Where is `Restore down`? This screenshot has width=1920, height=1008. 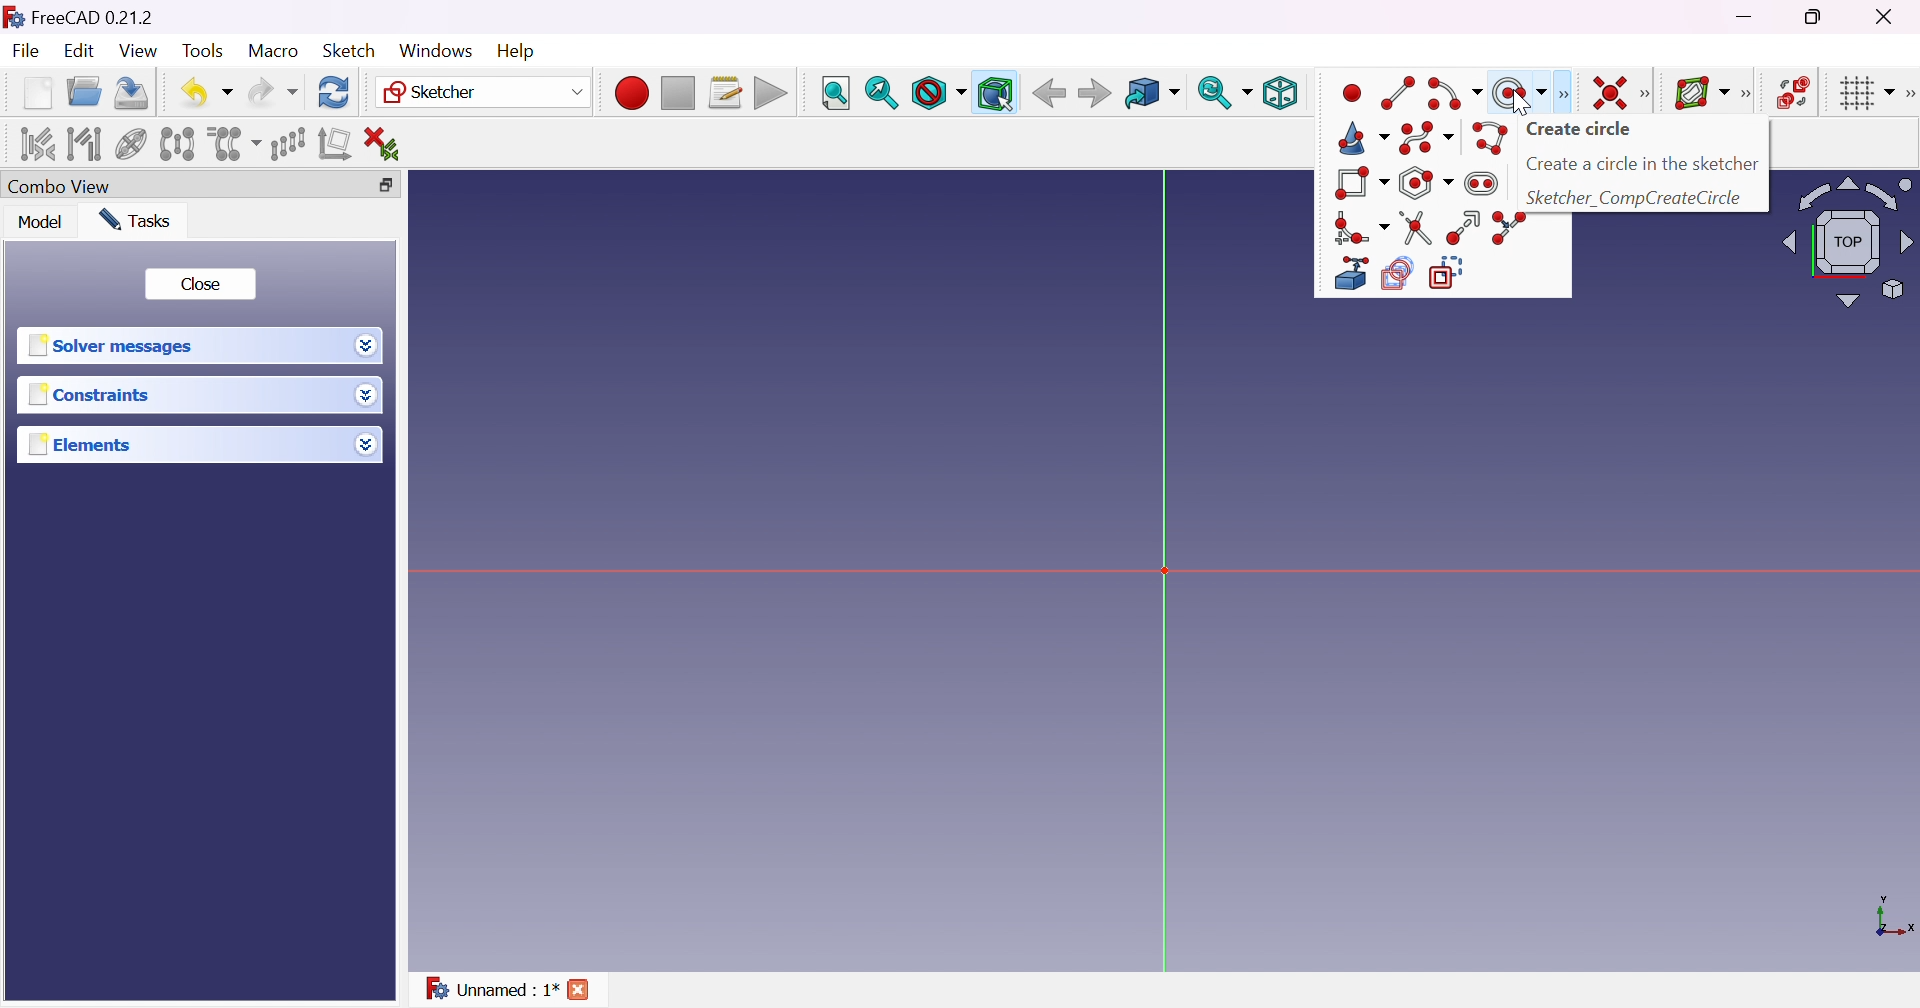 Restore down is located at coordinates (384, 185).